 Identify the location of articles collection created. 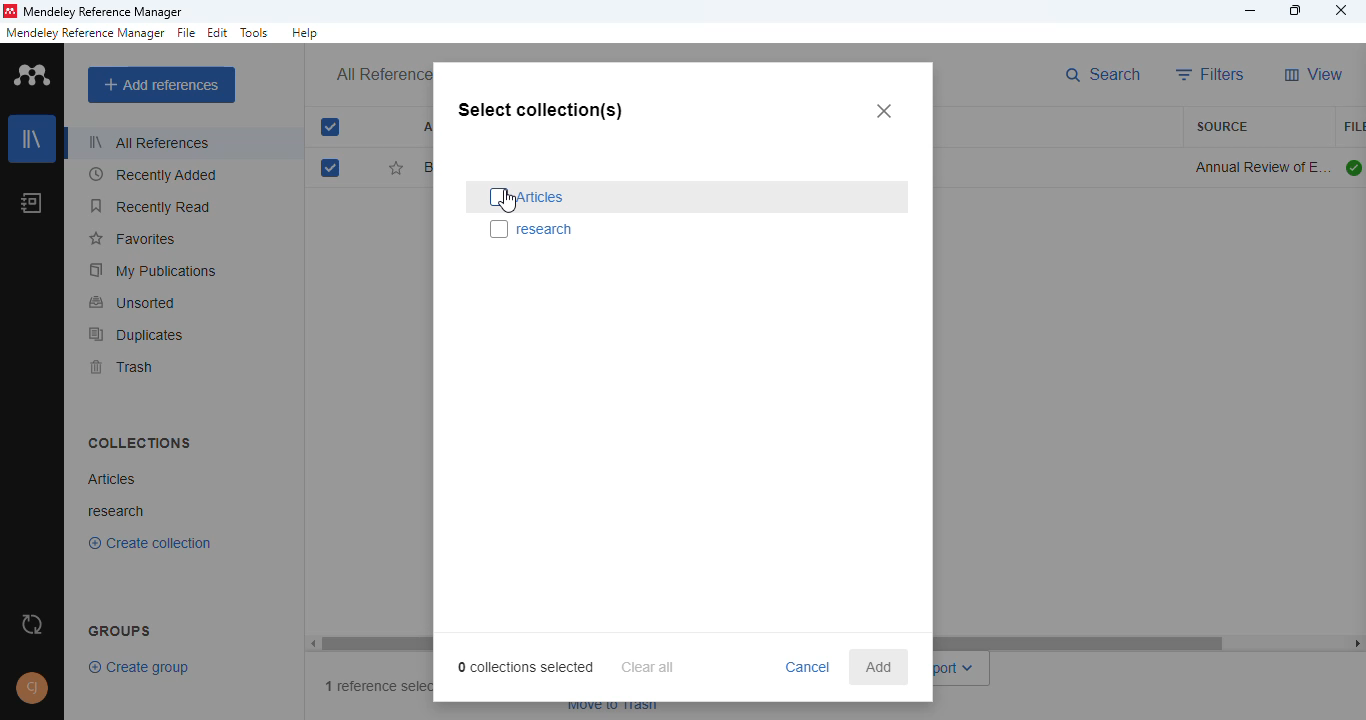
(111, 479).